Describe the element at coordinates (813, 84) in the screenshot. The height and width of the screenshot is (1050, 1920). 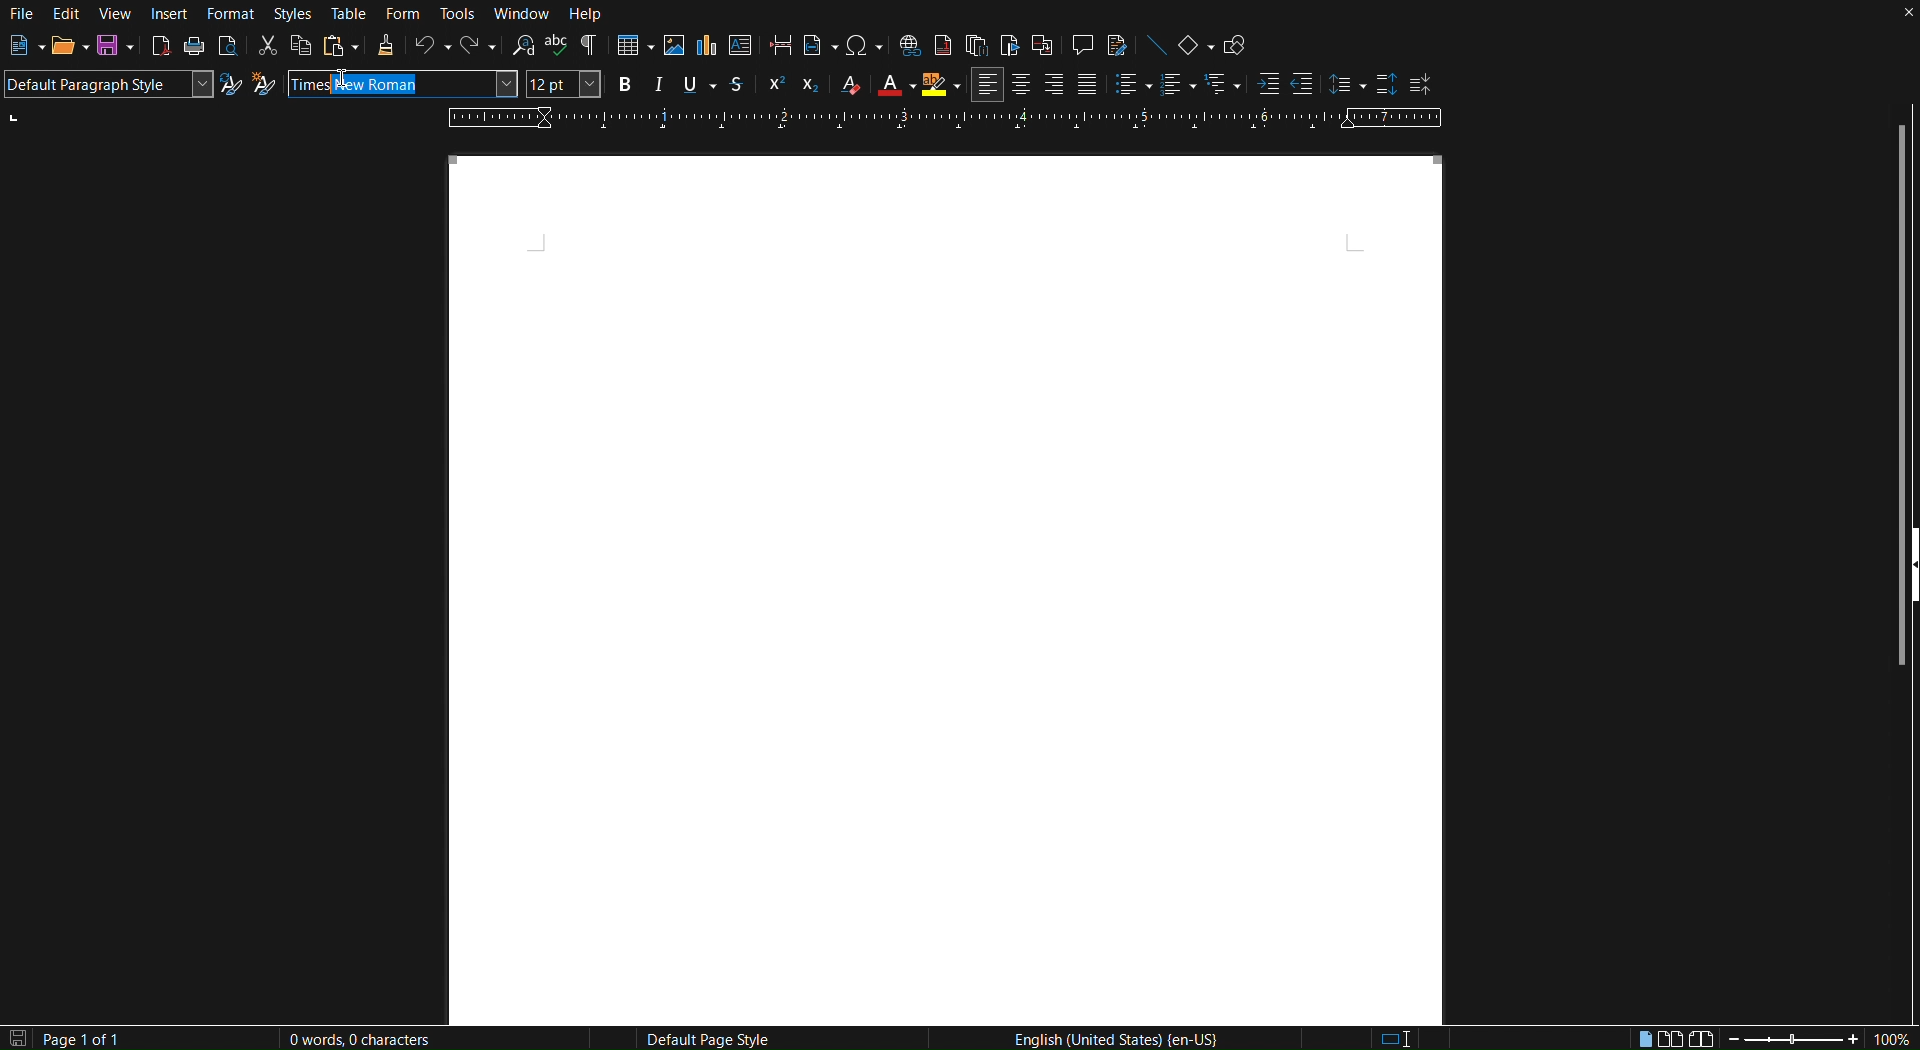
I see `Subscript` at that location.